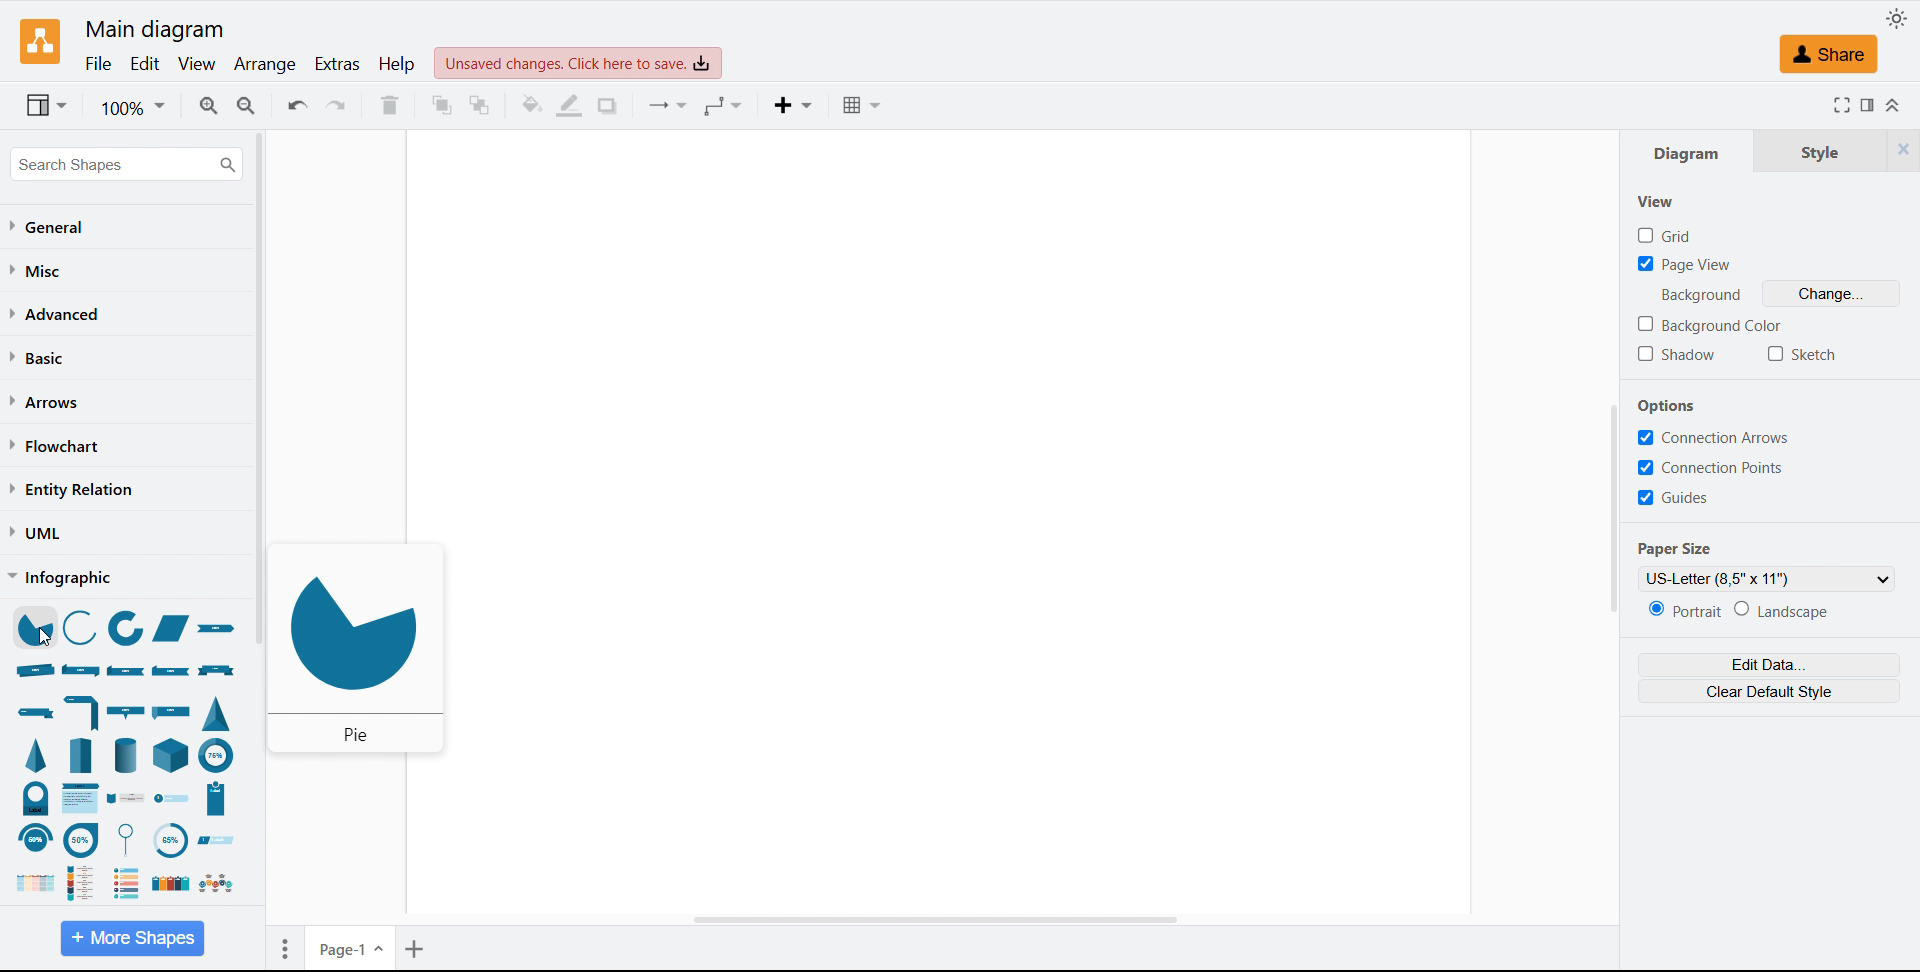 The image size is (1920, 972). I want to click on File , so click(97, 64).